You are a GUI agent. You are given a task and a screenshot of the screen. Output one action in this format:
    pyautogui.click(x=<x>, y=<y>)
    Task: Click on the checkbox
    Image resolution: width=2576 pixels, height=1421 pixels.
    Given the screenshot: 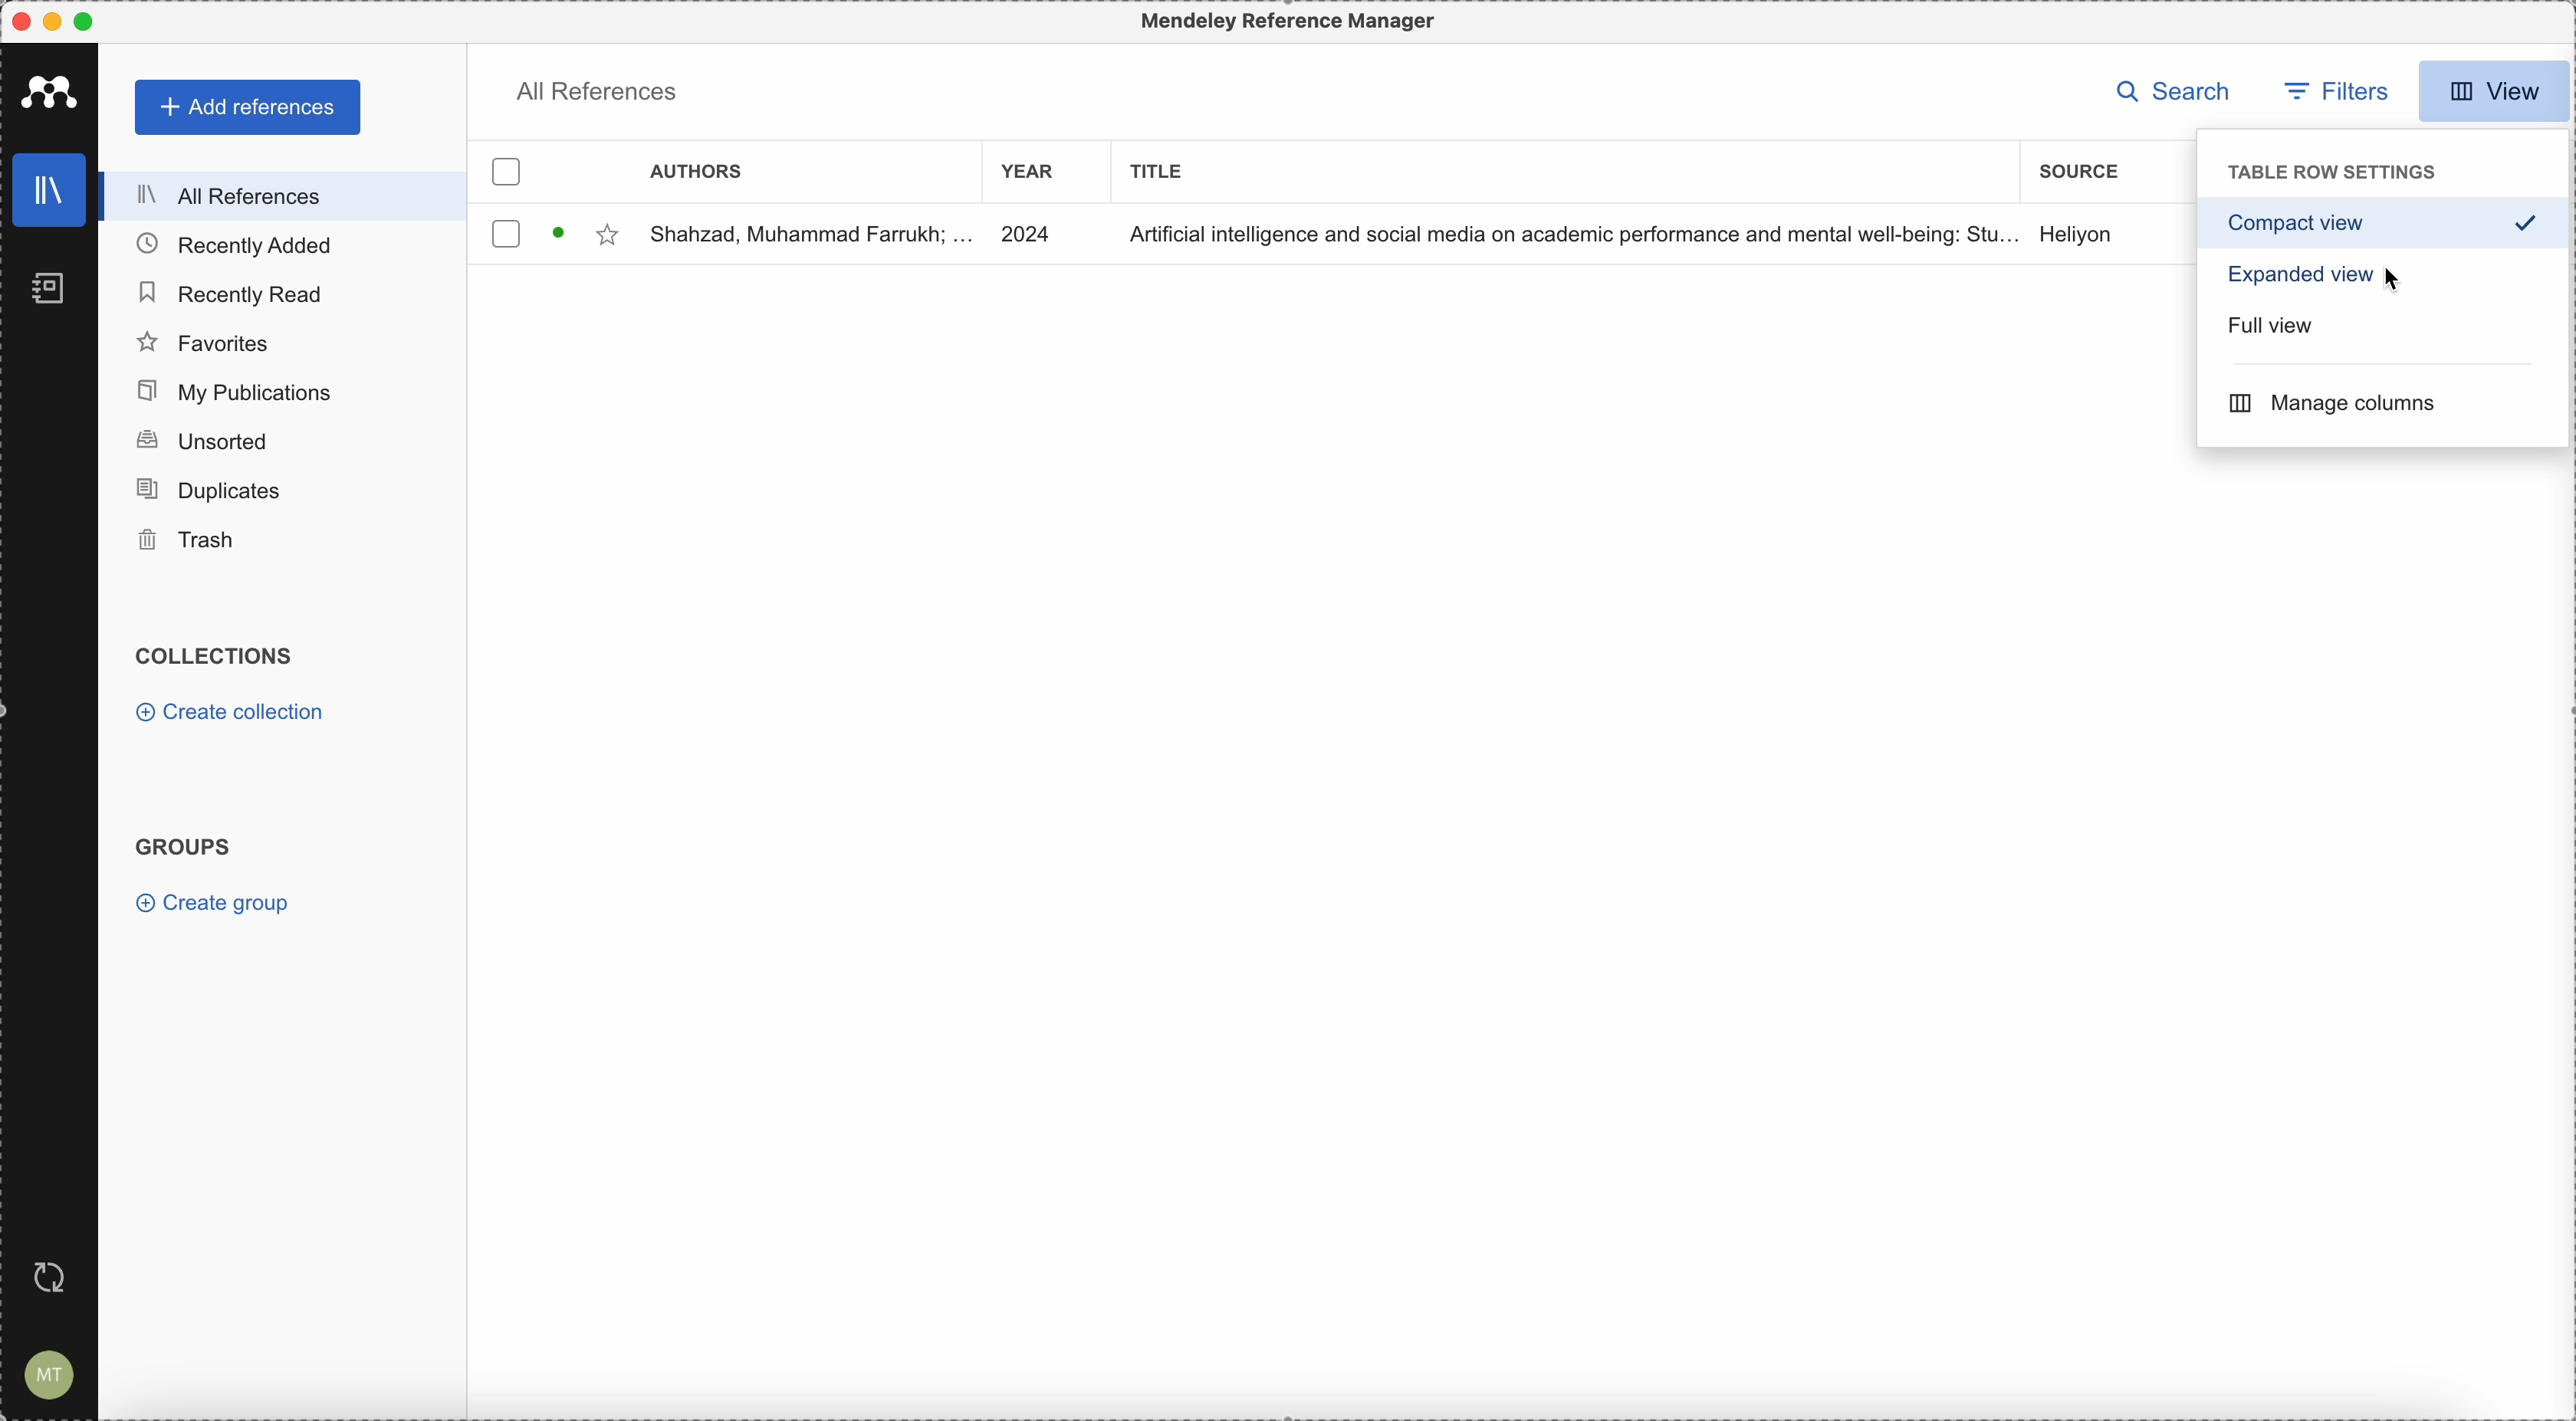 What is the action you would take?
    pyautogui.click(x=512, y=173)
    